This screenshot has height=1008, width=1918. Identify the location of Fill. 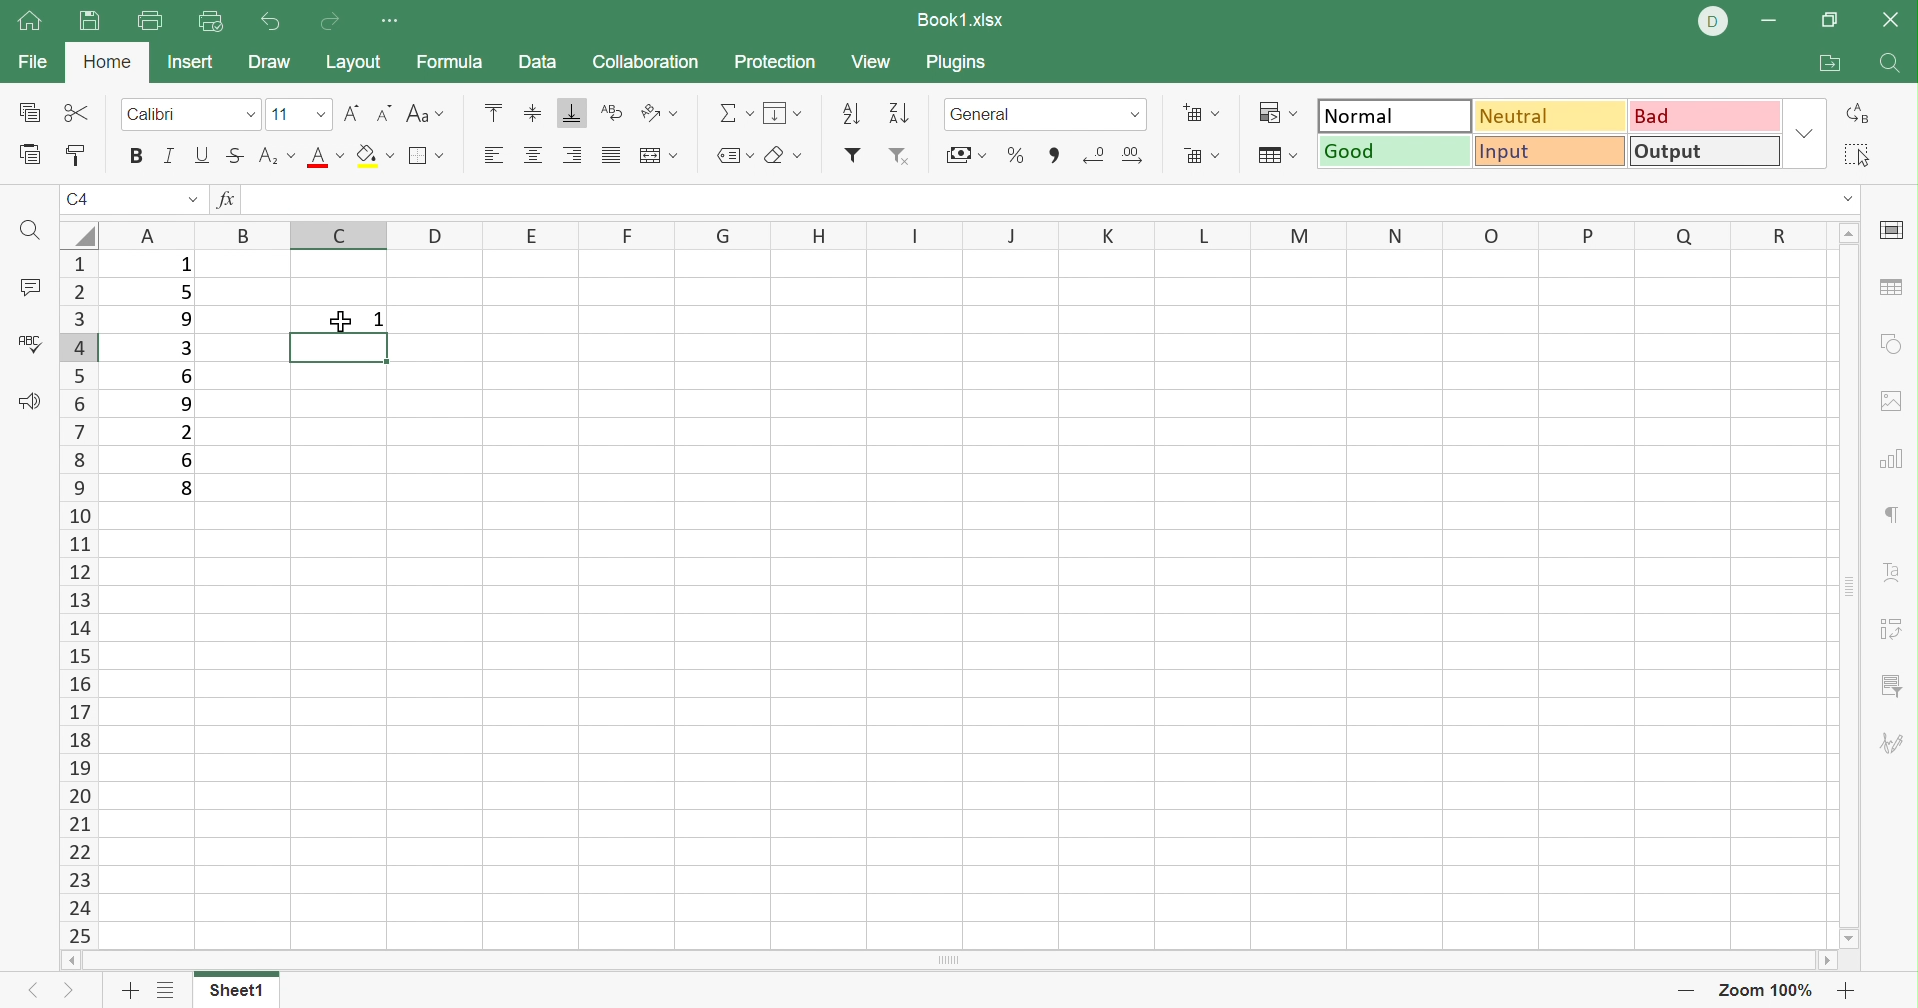
(375, 158).